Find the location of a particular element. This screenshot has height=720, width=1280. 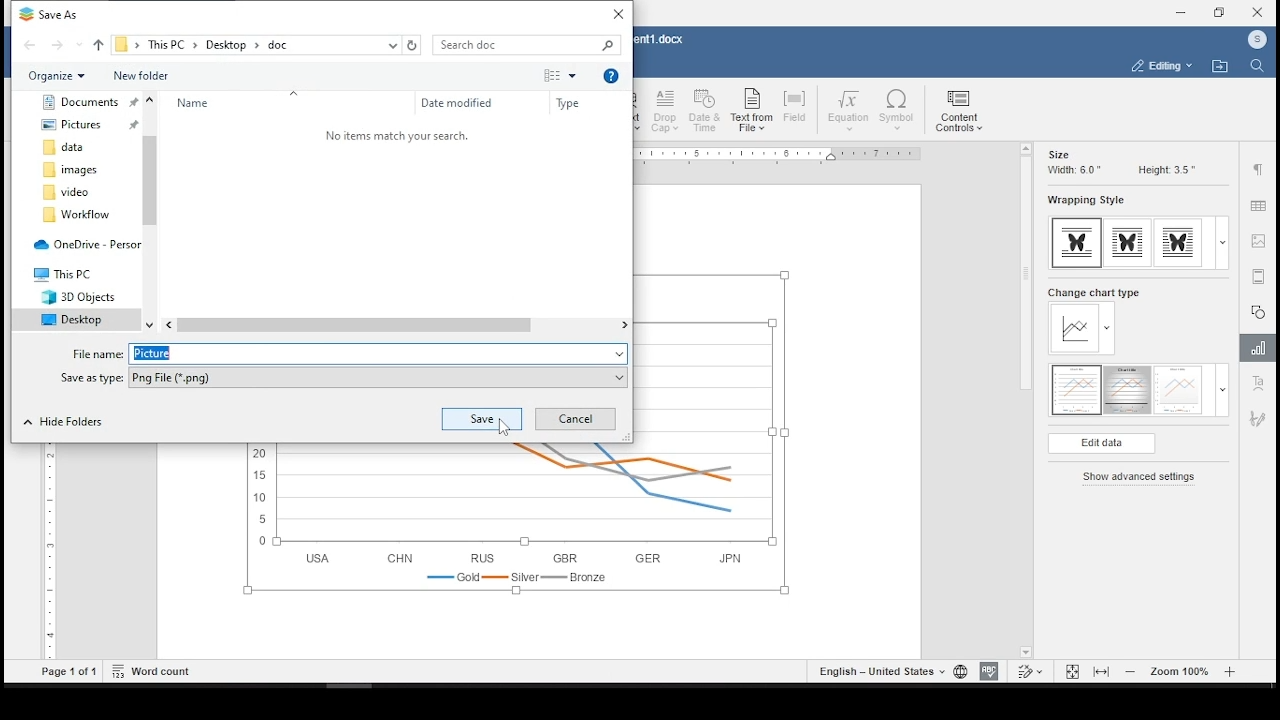

word count is located at coordinates (155, 670).